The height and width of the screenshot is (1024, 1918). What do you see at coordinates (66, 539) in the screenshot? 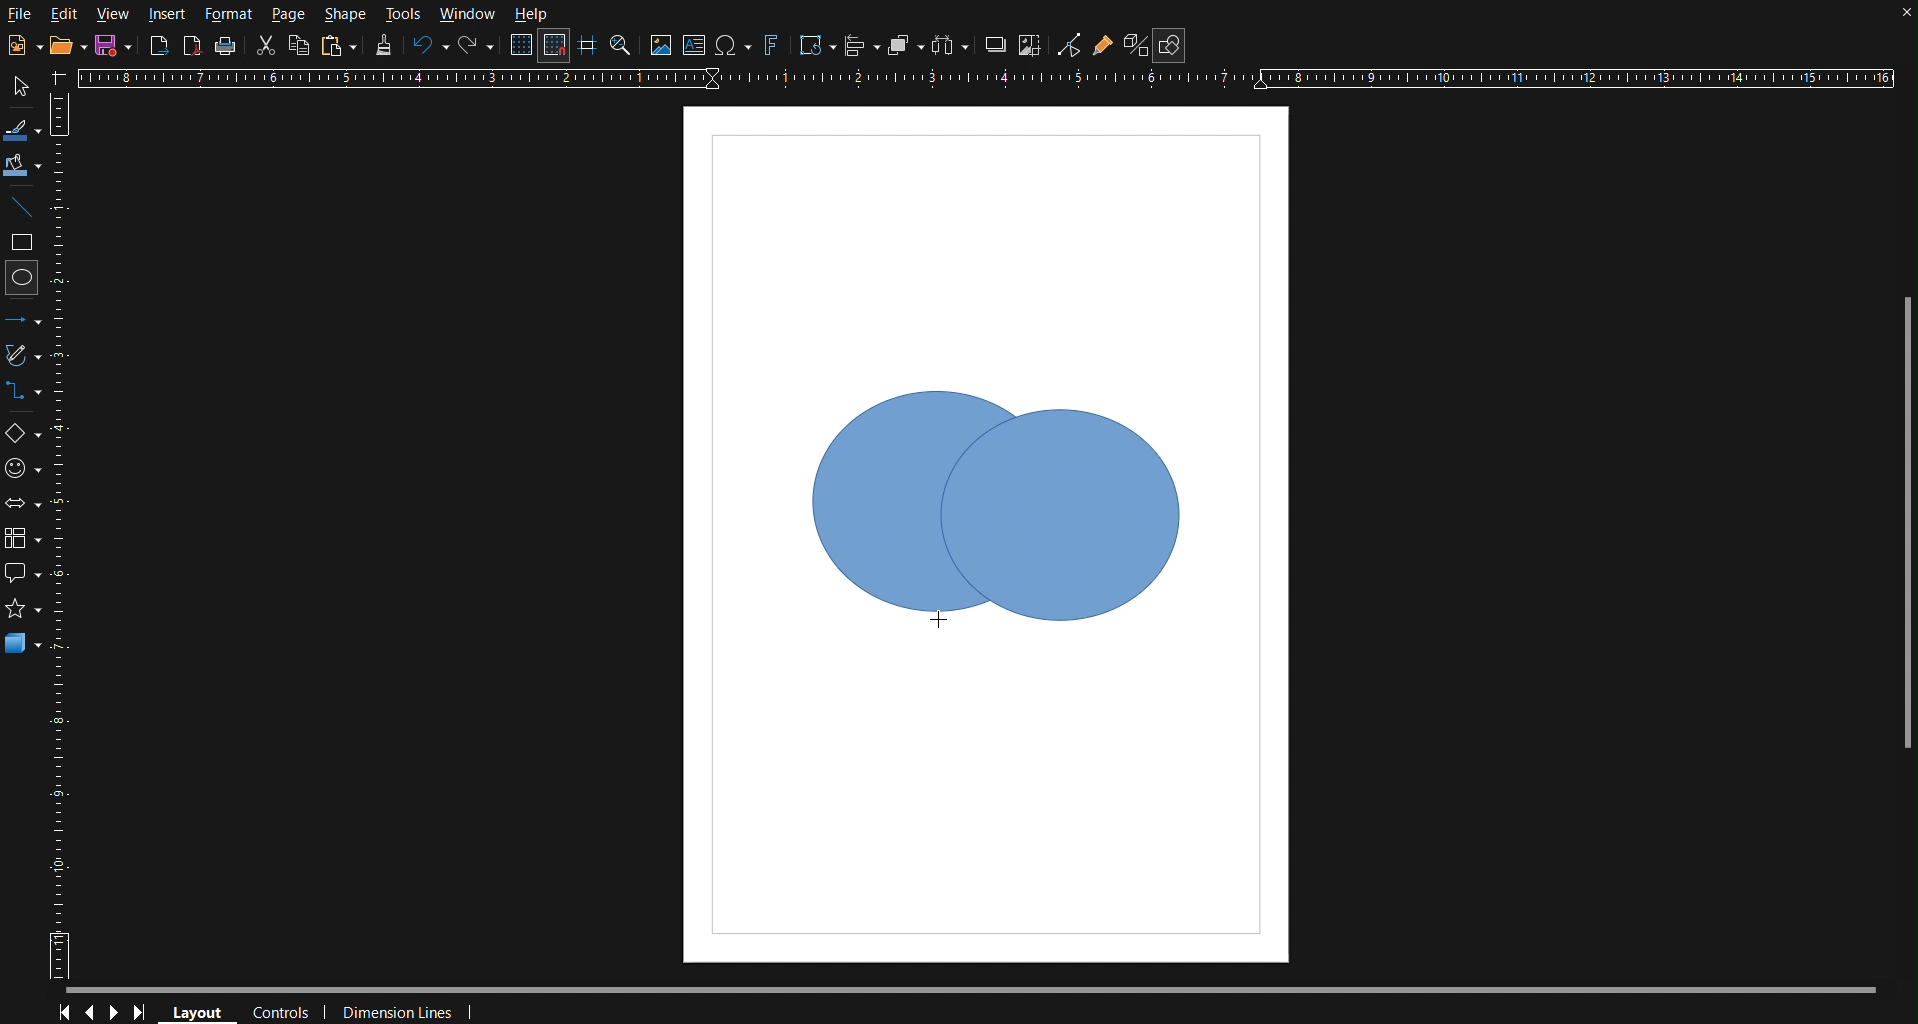
I see `Vertical Ruler` at bounding box center [66, 539].